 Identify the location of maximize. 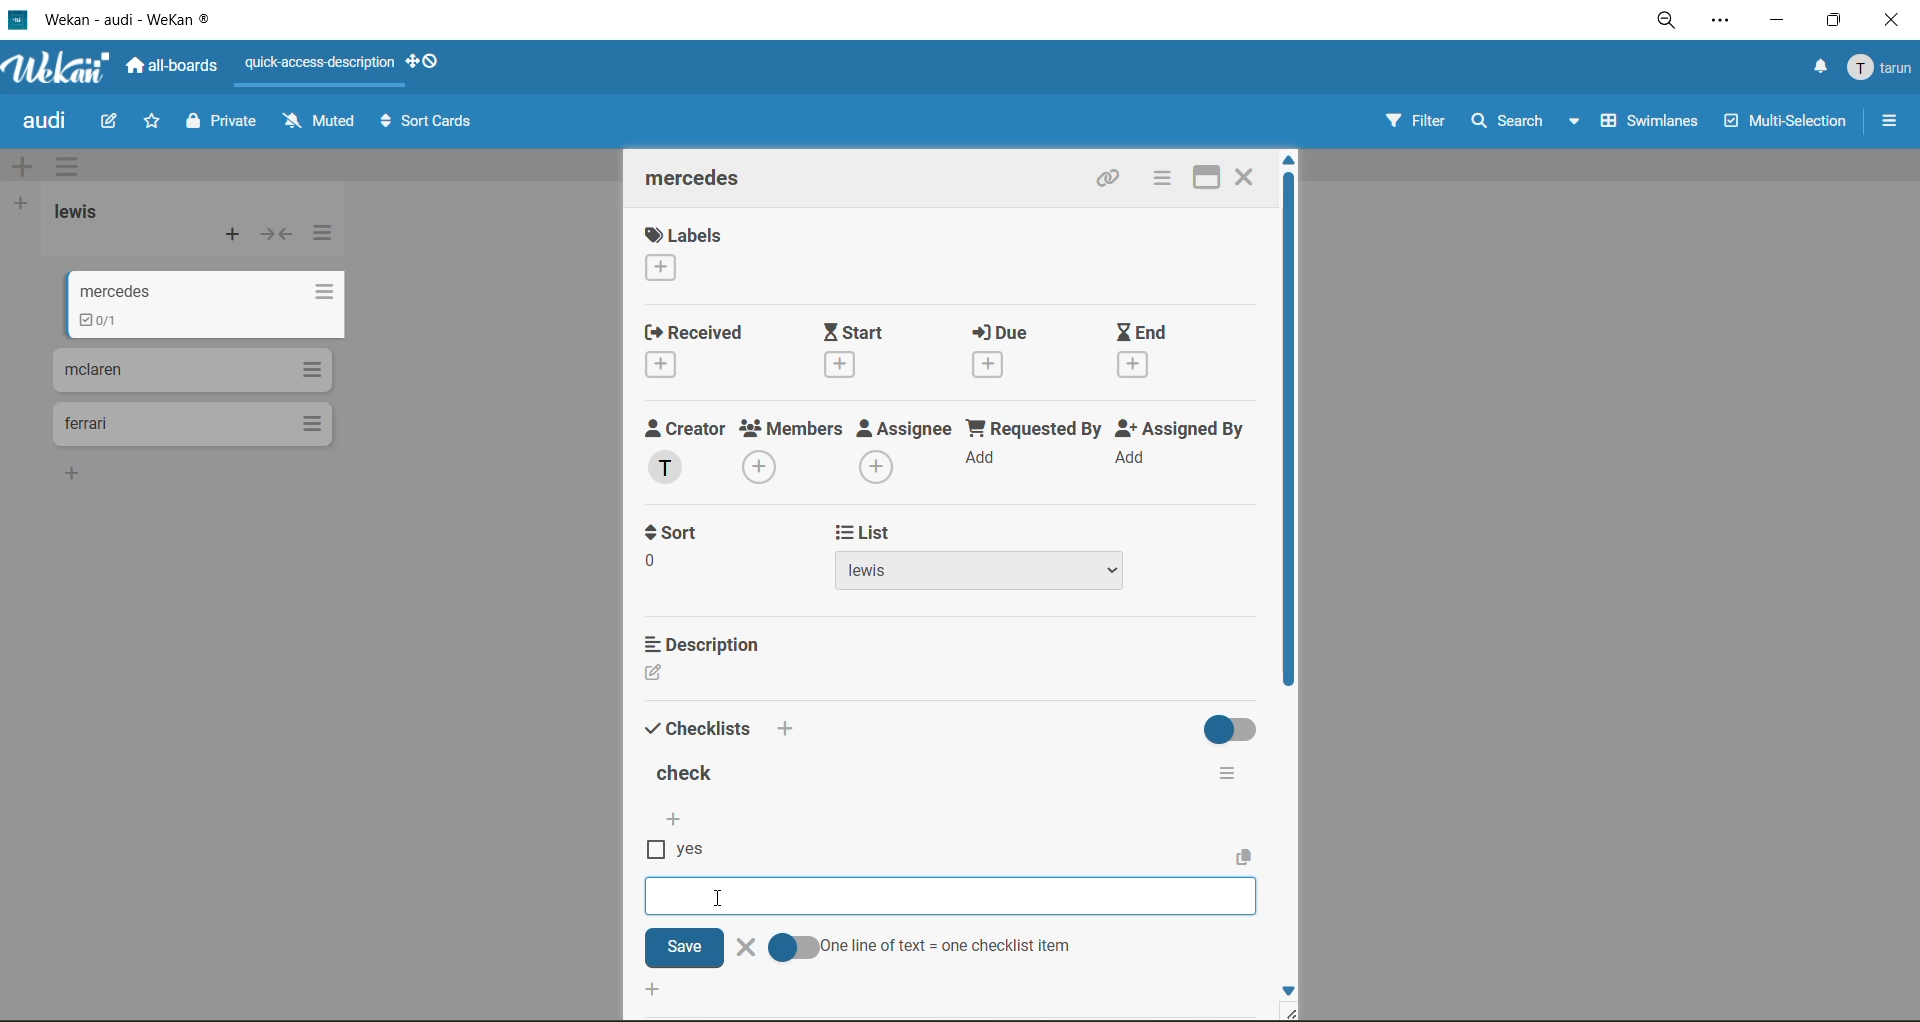
(1829, 26).